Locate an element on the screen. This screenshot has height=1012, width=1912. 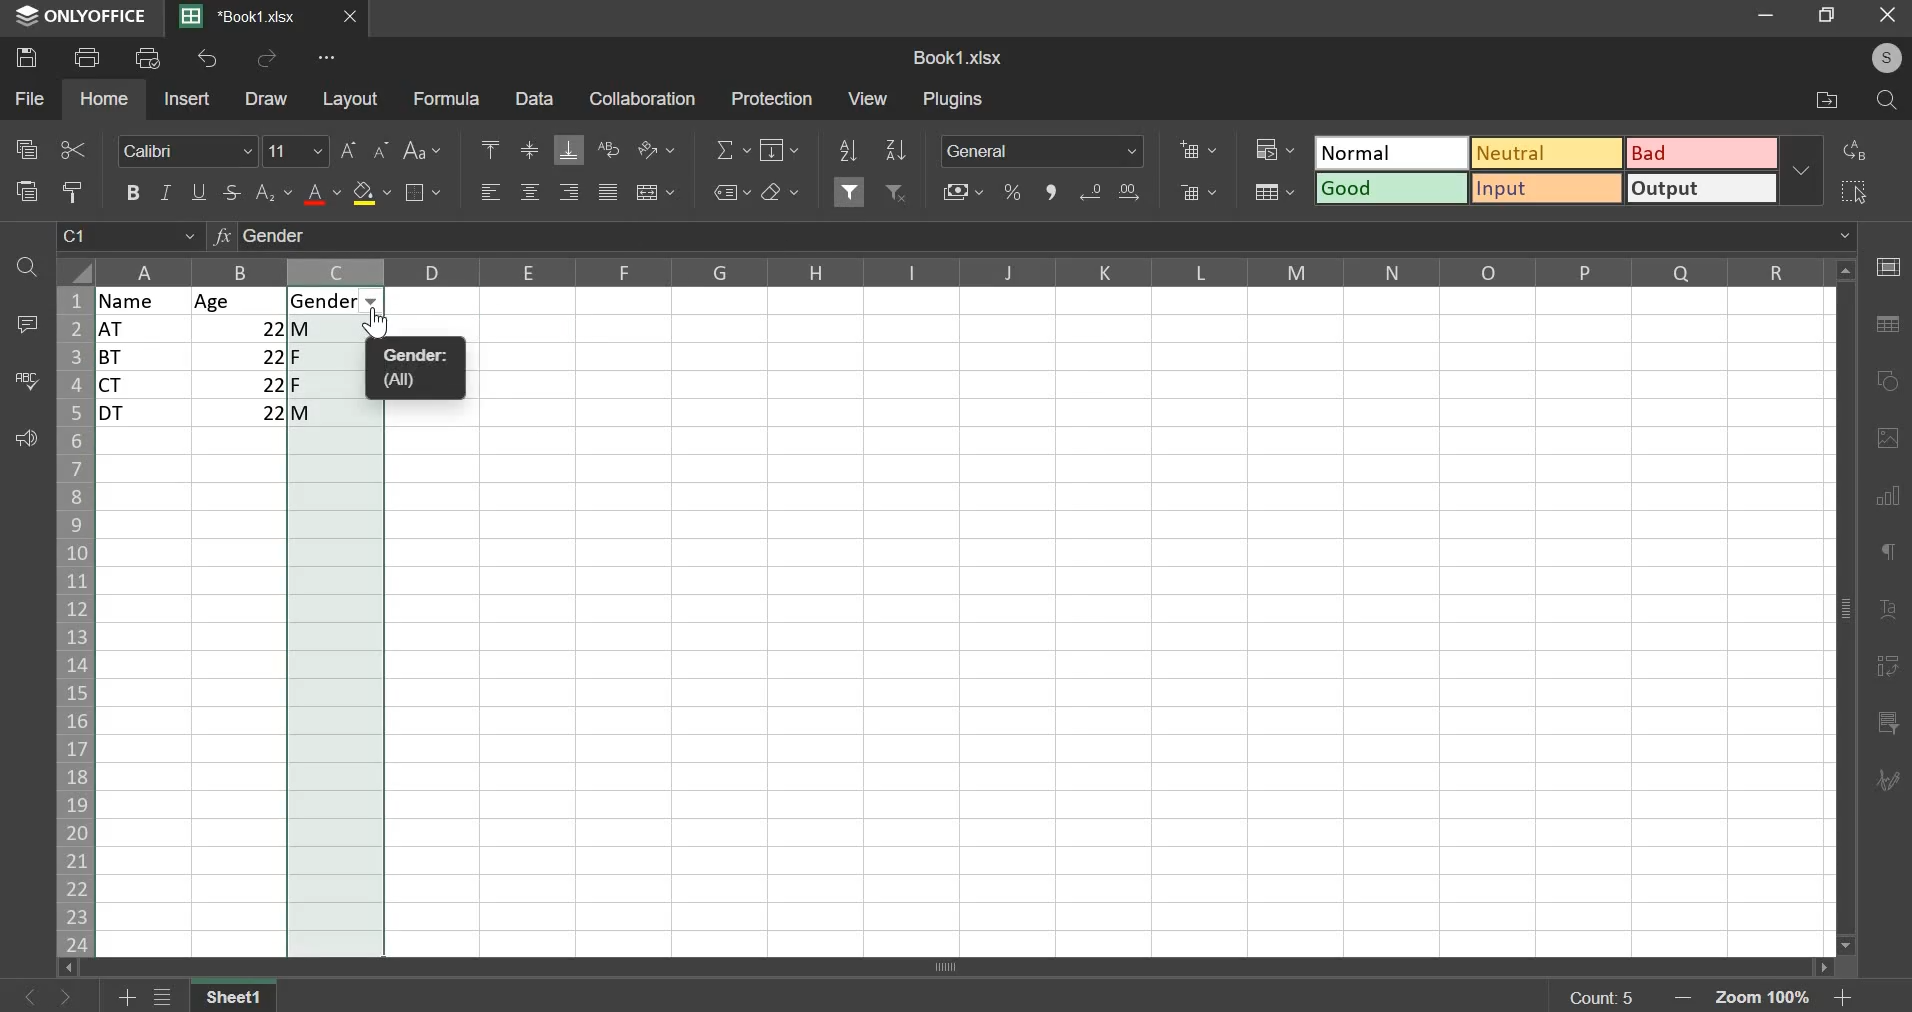
border is located at coordinates (427, 194).